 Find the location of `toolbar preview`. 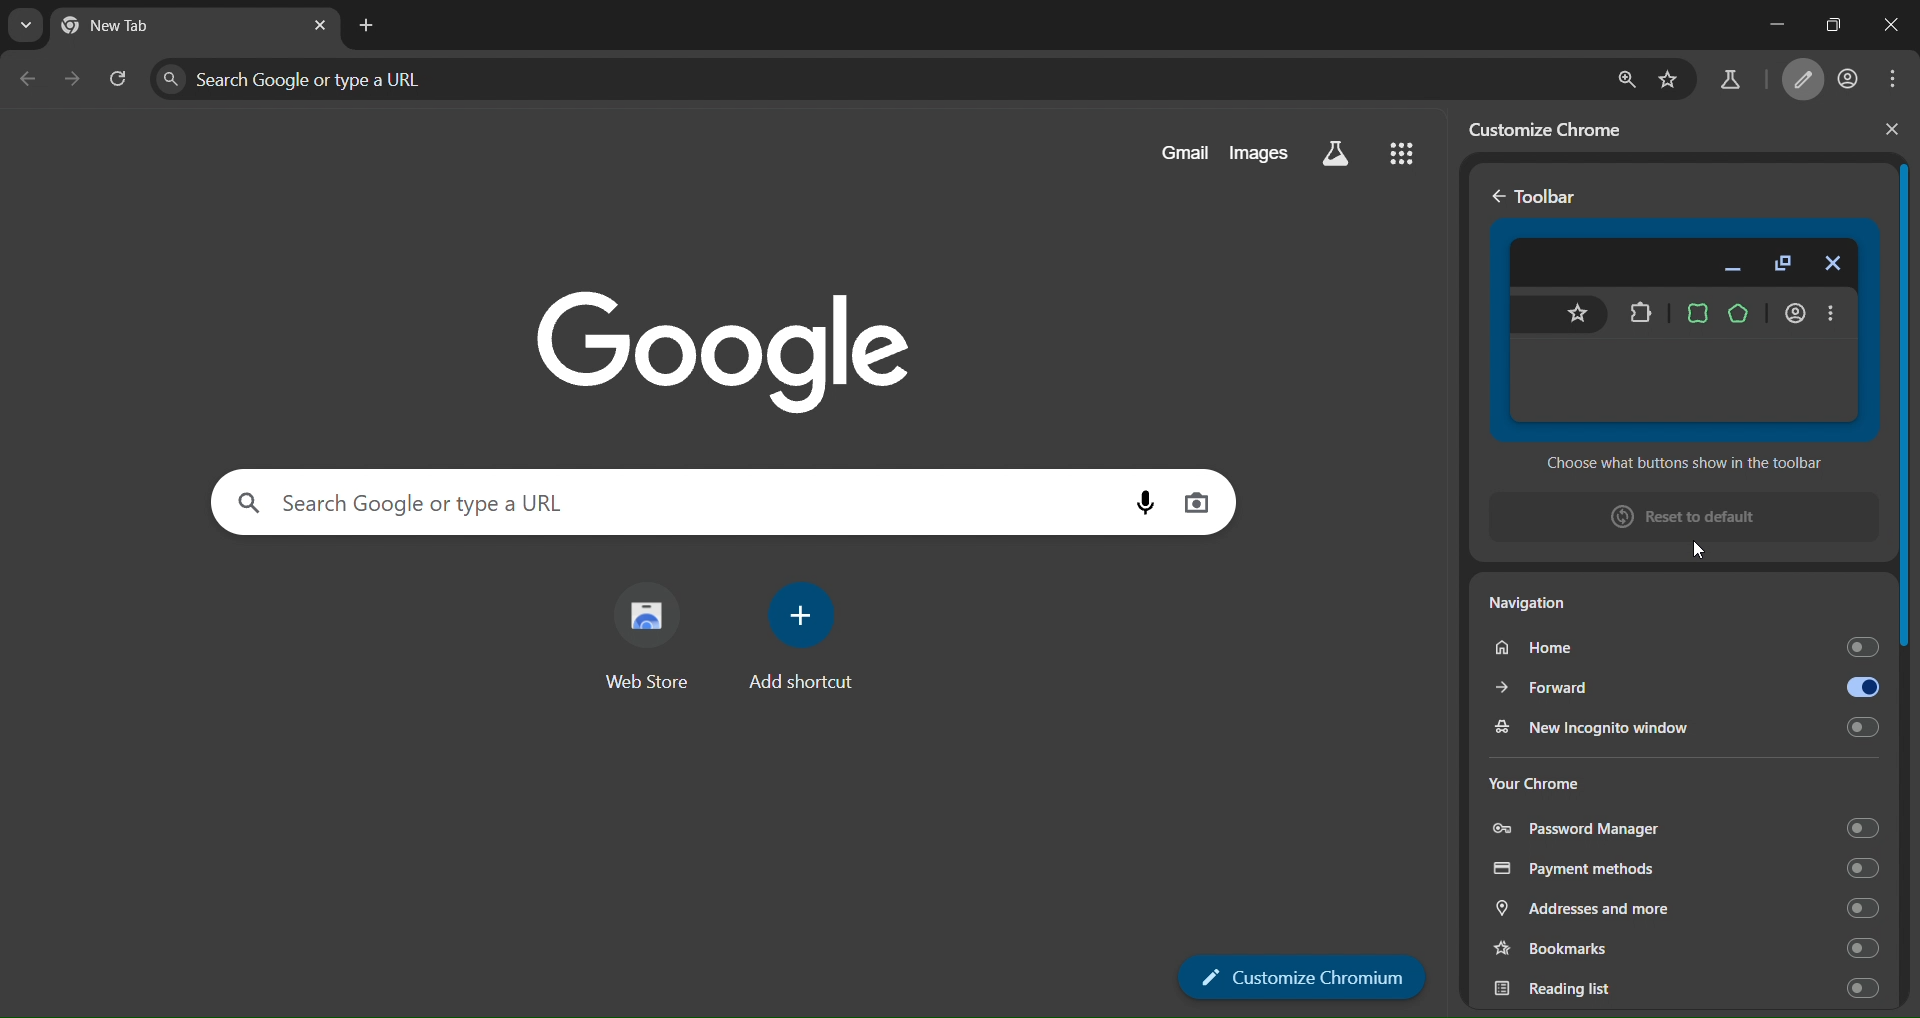

toolbar preview is located at coordinates (1681, 328).